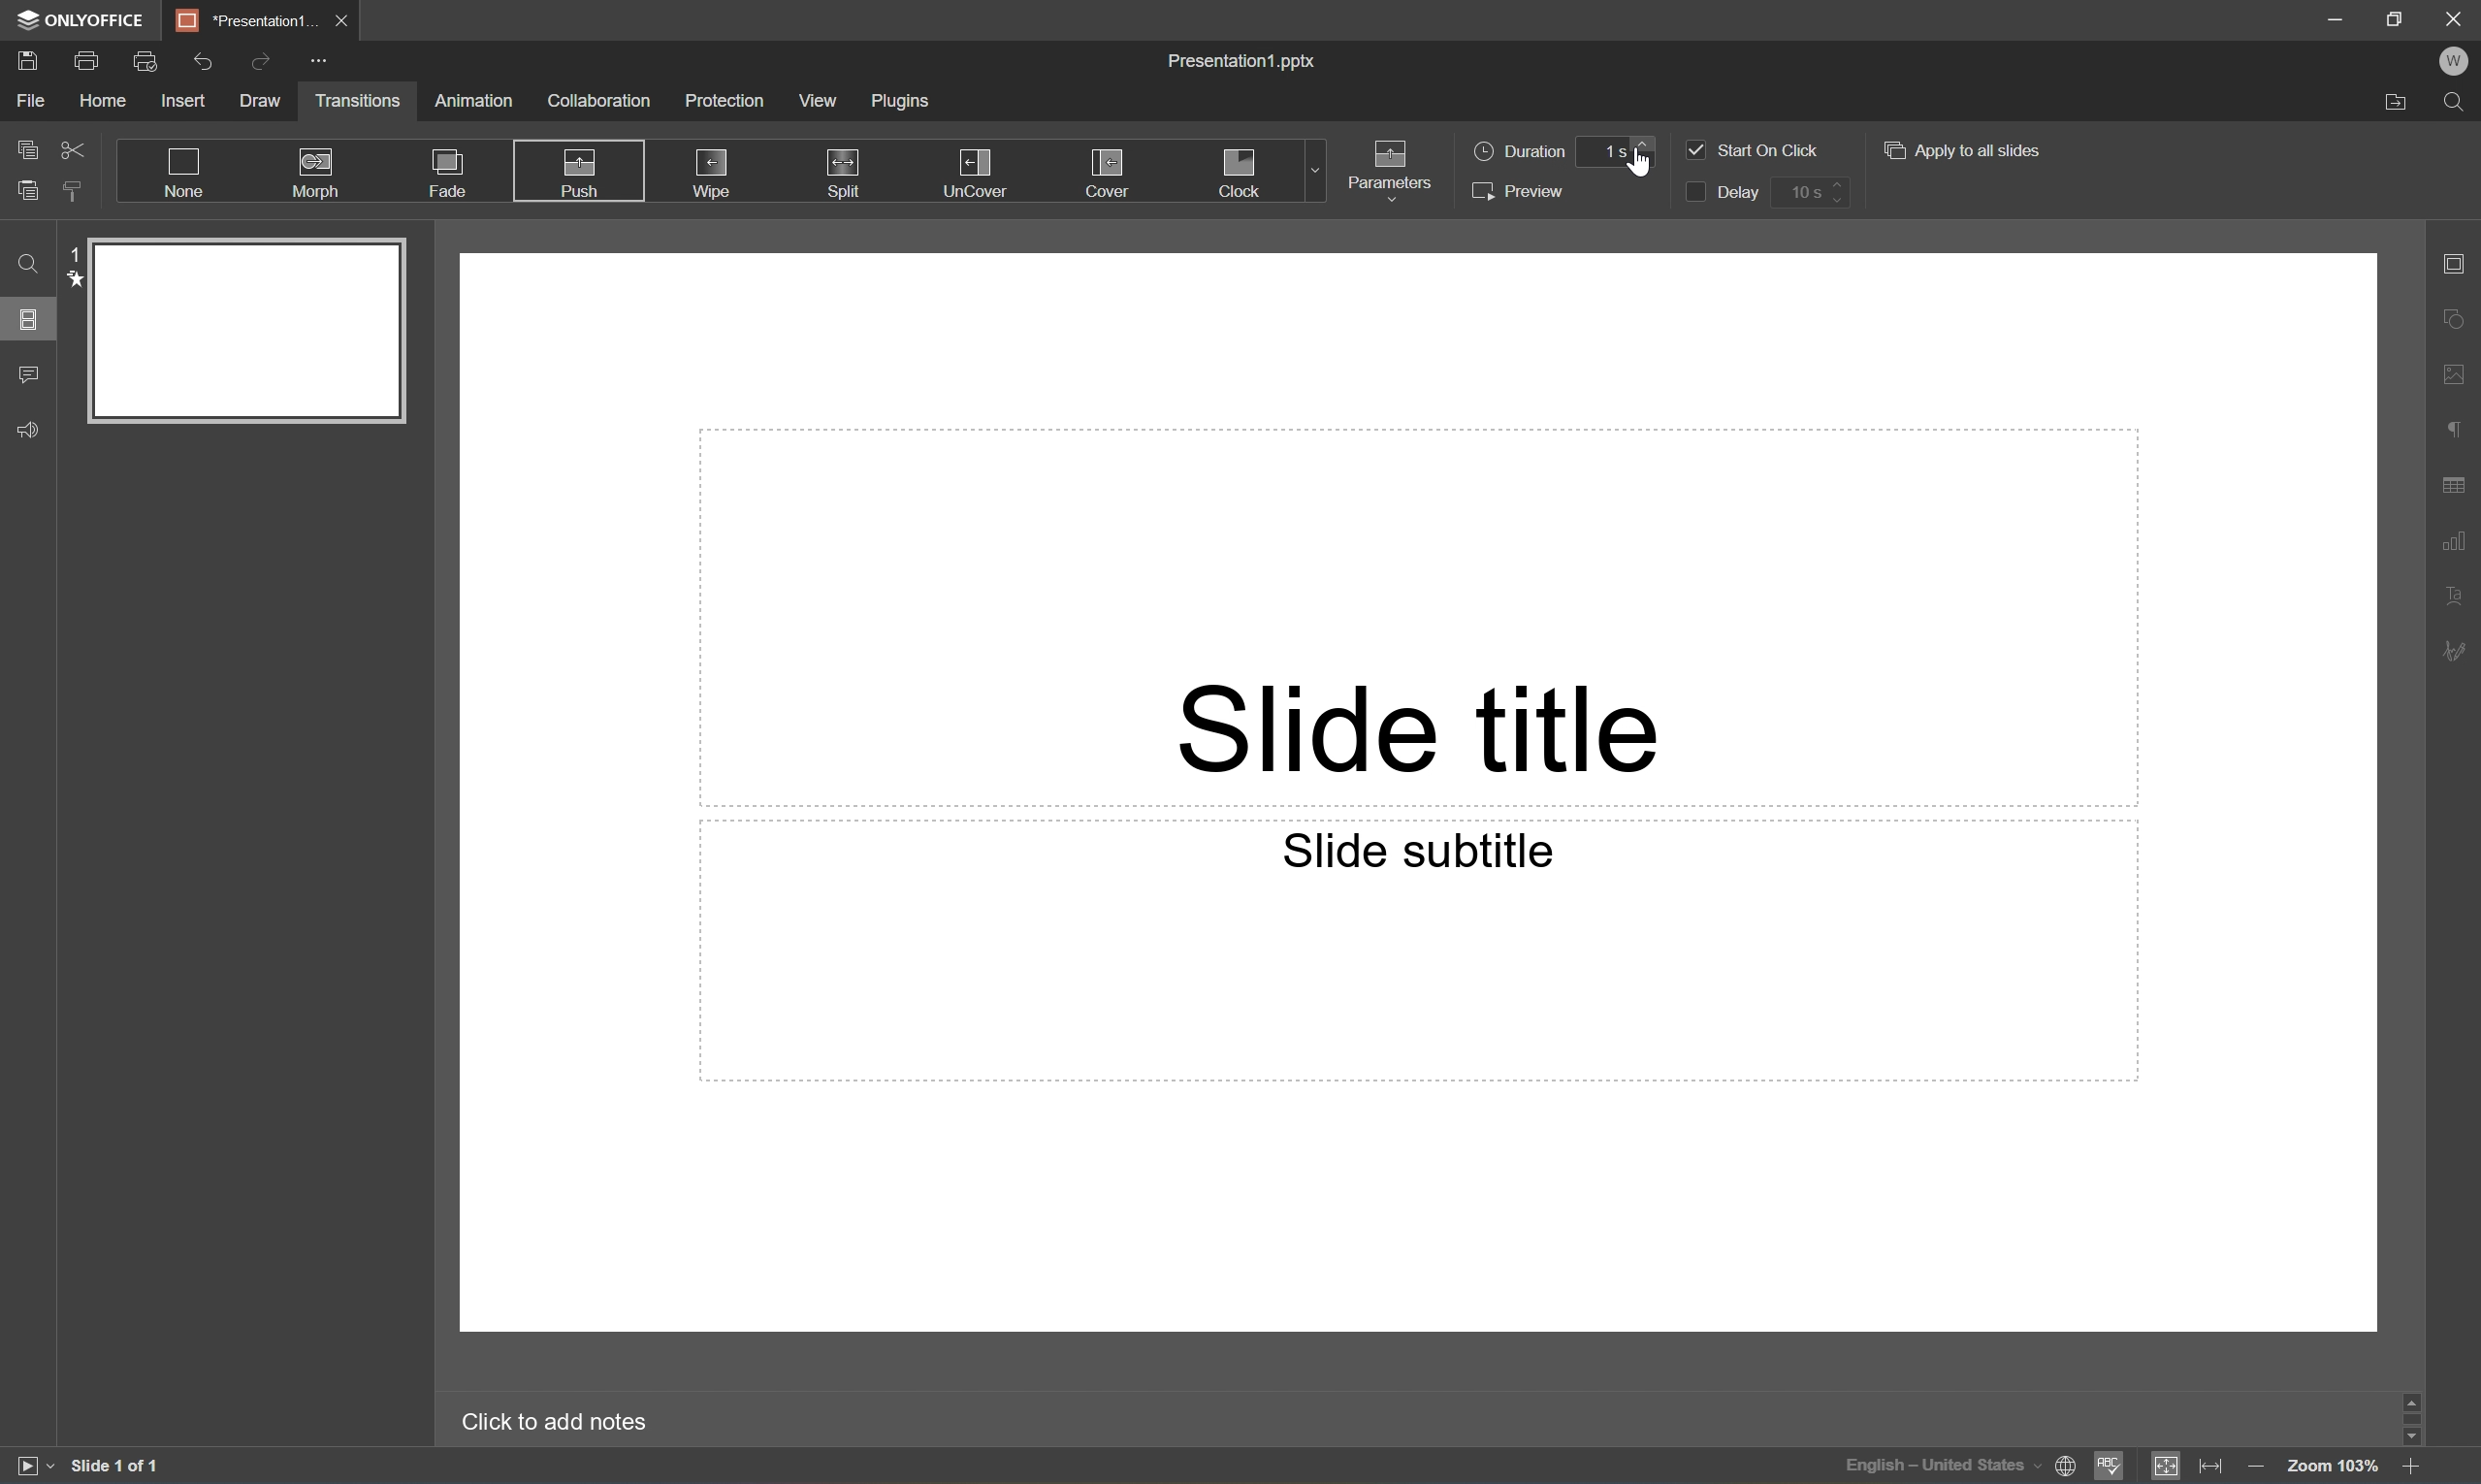 This screenshot has width=2481, height=1484. What do you see at coordinates (1935, 1467) in the screenshot?
I see `` at bounding box center [1935, 1467].